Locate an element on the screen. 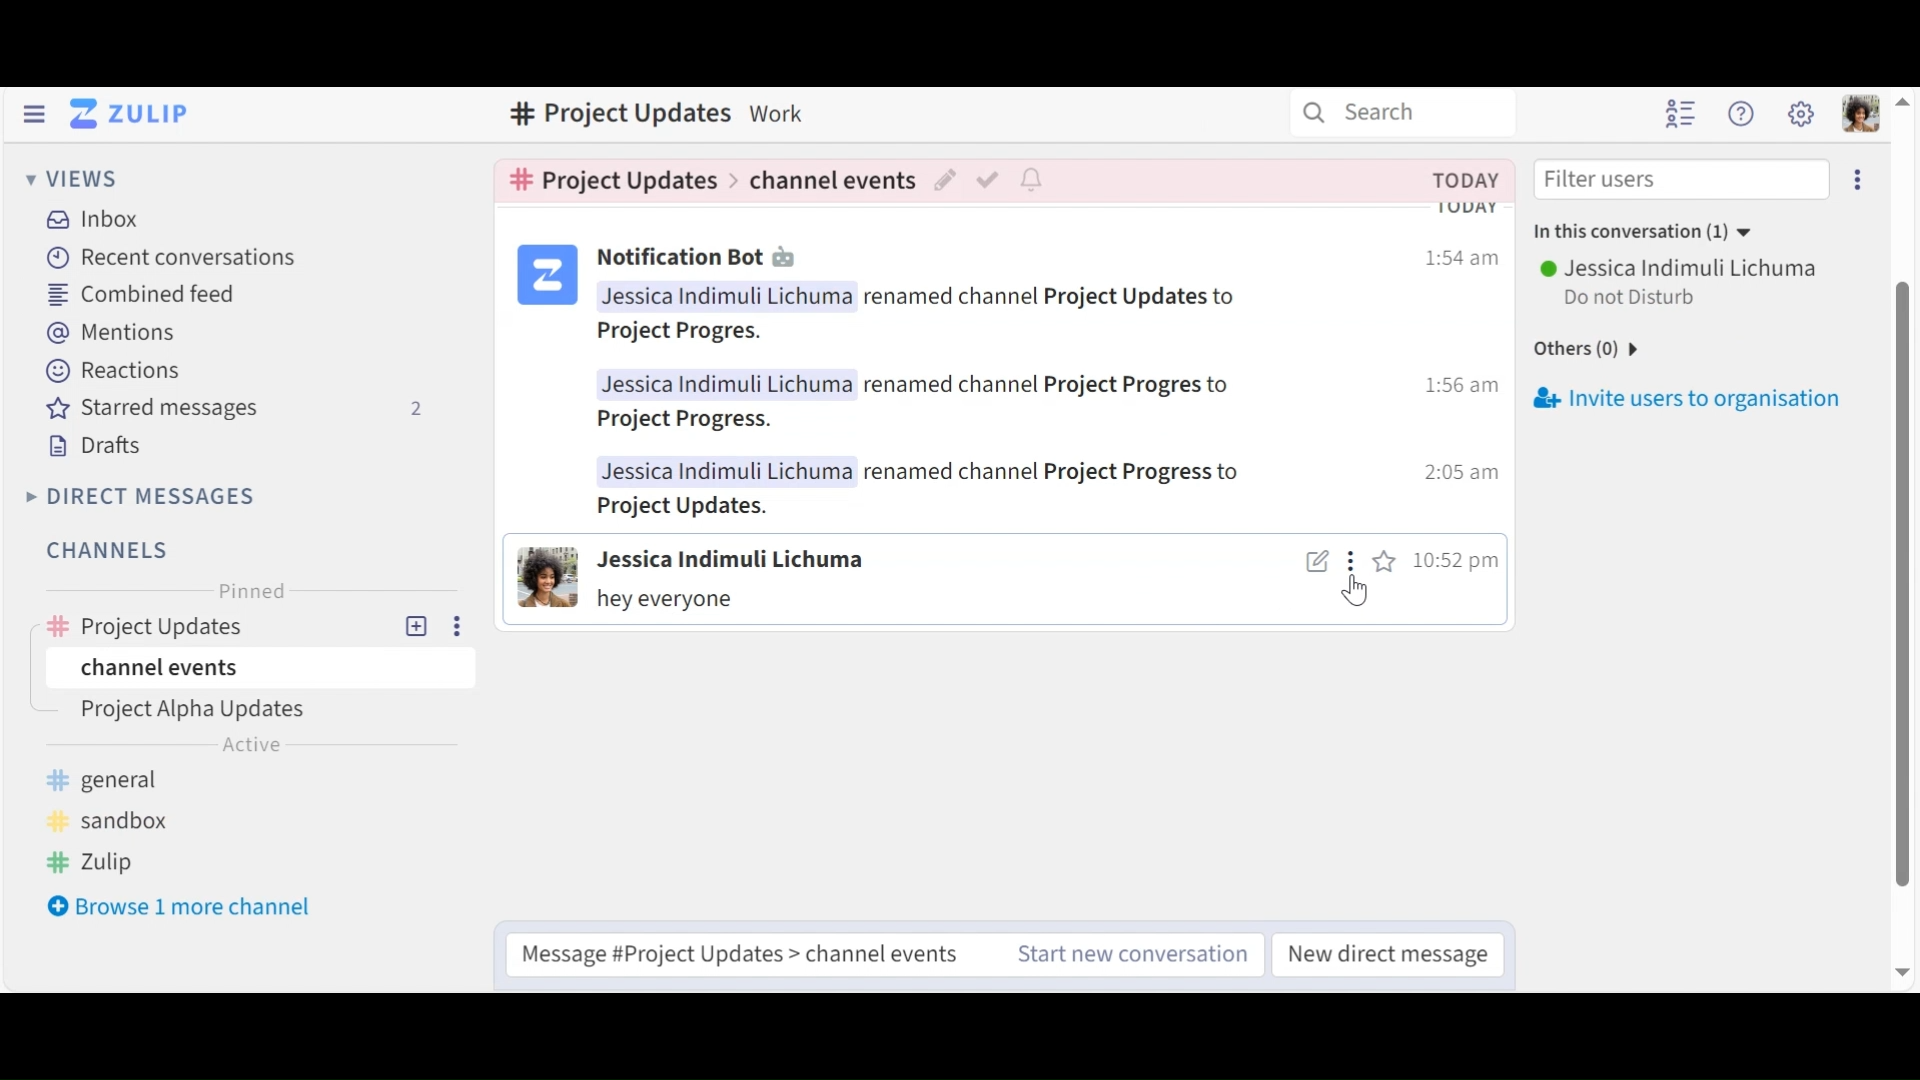 The width and height of the screenshot is (1920, 1080). username is located at coordinates (1675, 265).